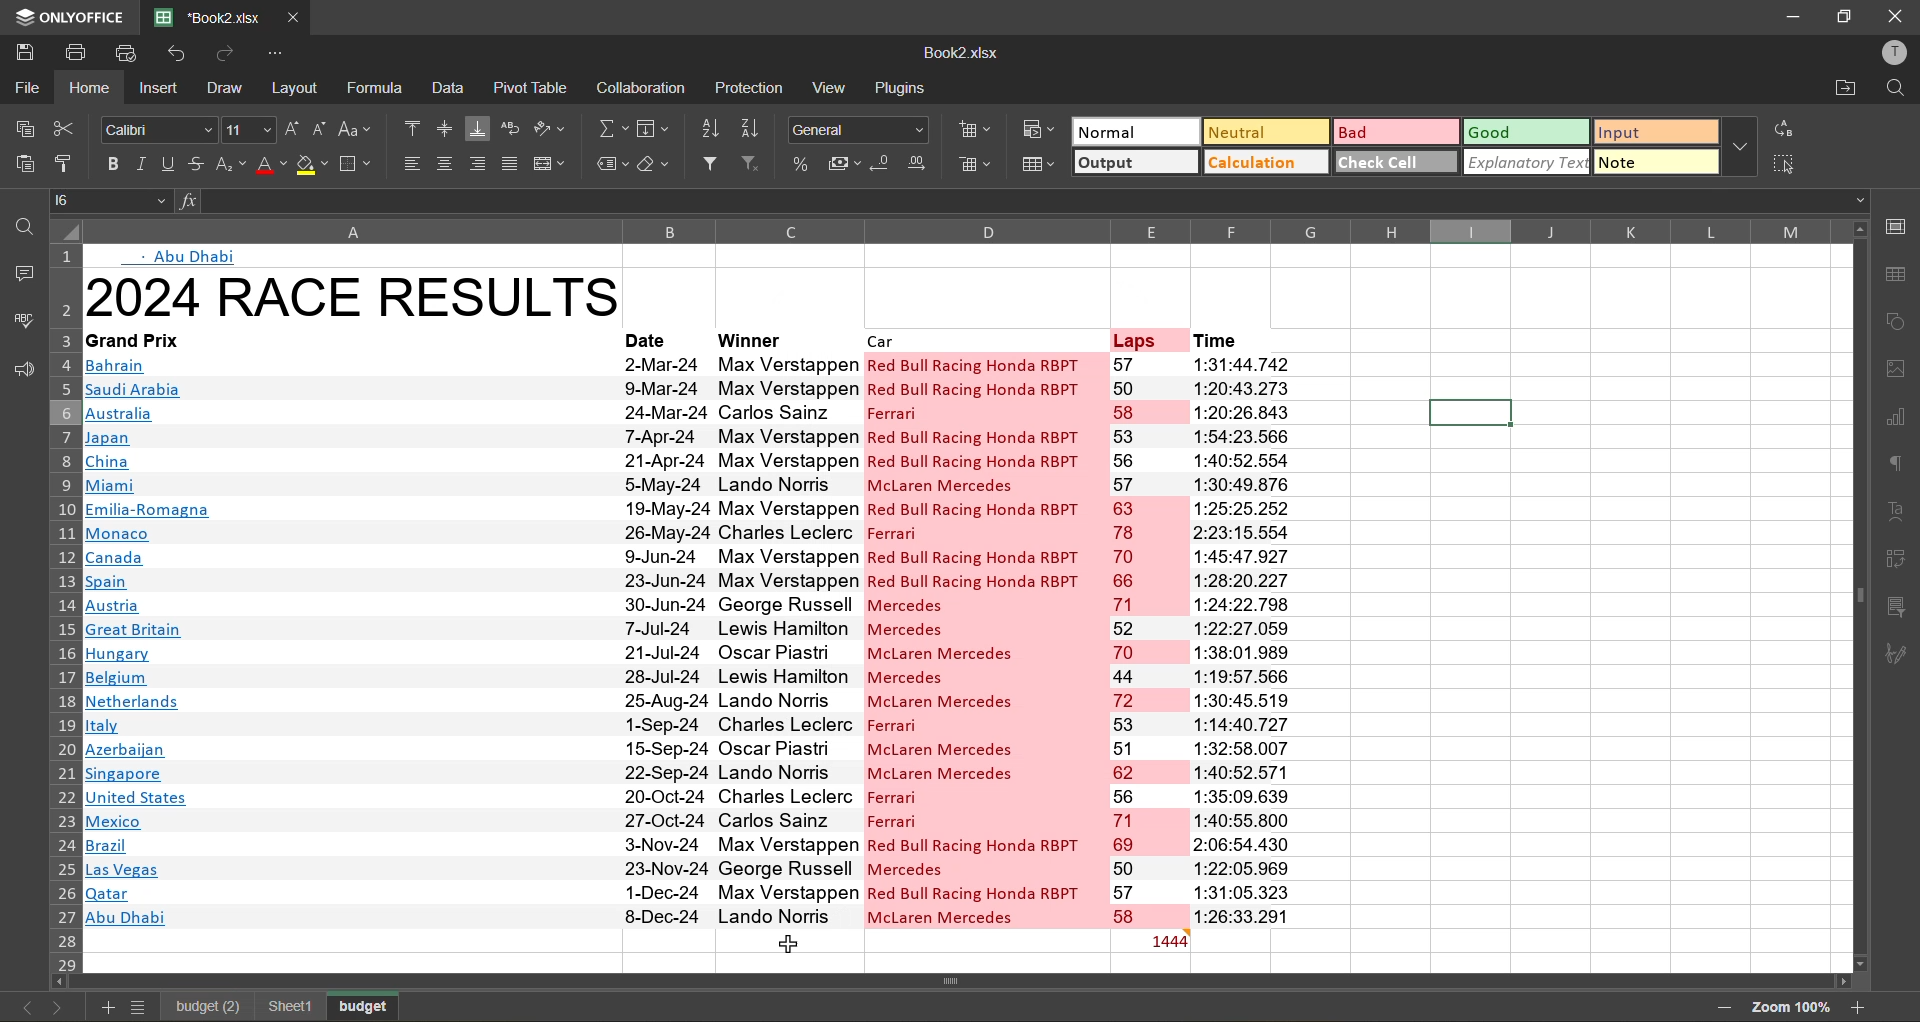  Describe the element at coordinates (952, 231) in the screenshot. I see `column names` at that location.